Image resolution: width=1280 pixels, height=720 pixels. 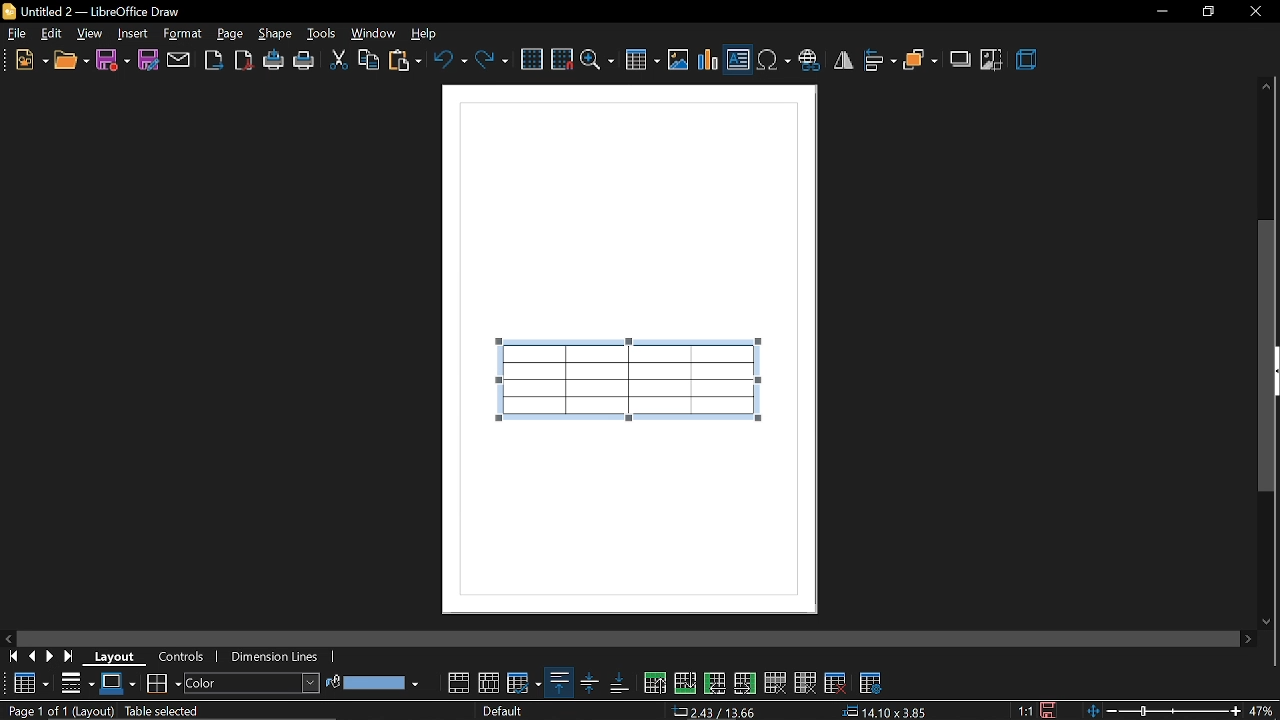 What do you see at coordinates (51, 656) in the screenshot?
I see `next page` at bounding box center [51, 656].